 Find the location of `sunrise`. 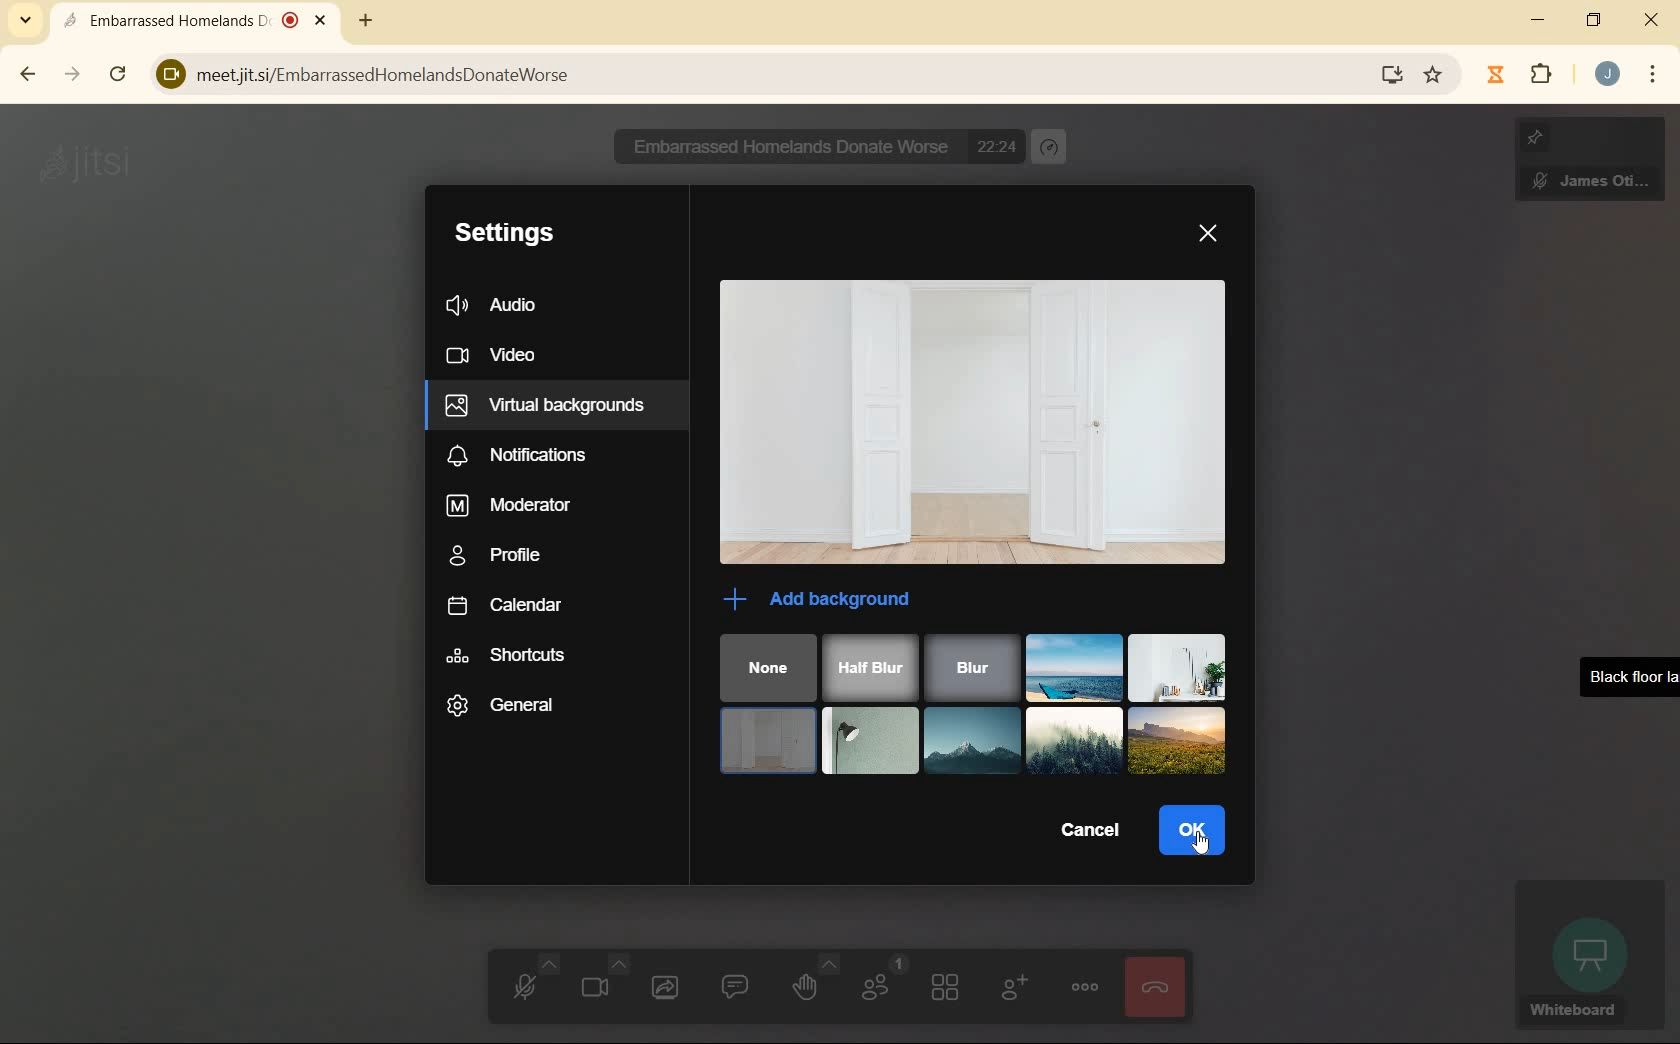

sunrise is located at coordinates (1176, 742).